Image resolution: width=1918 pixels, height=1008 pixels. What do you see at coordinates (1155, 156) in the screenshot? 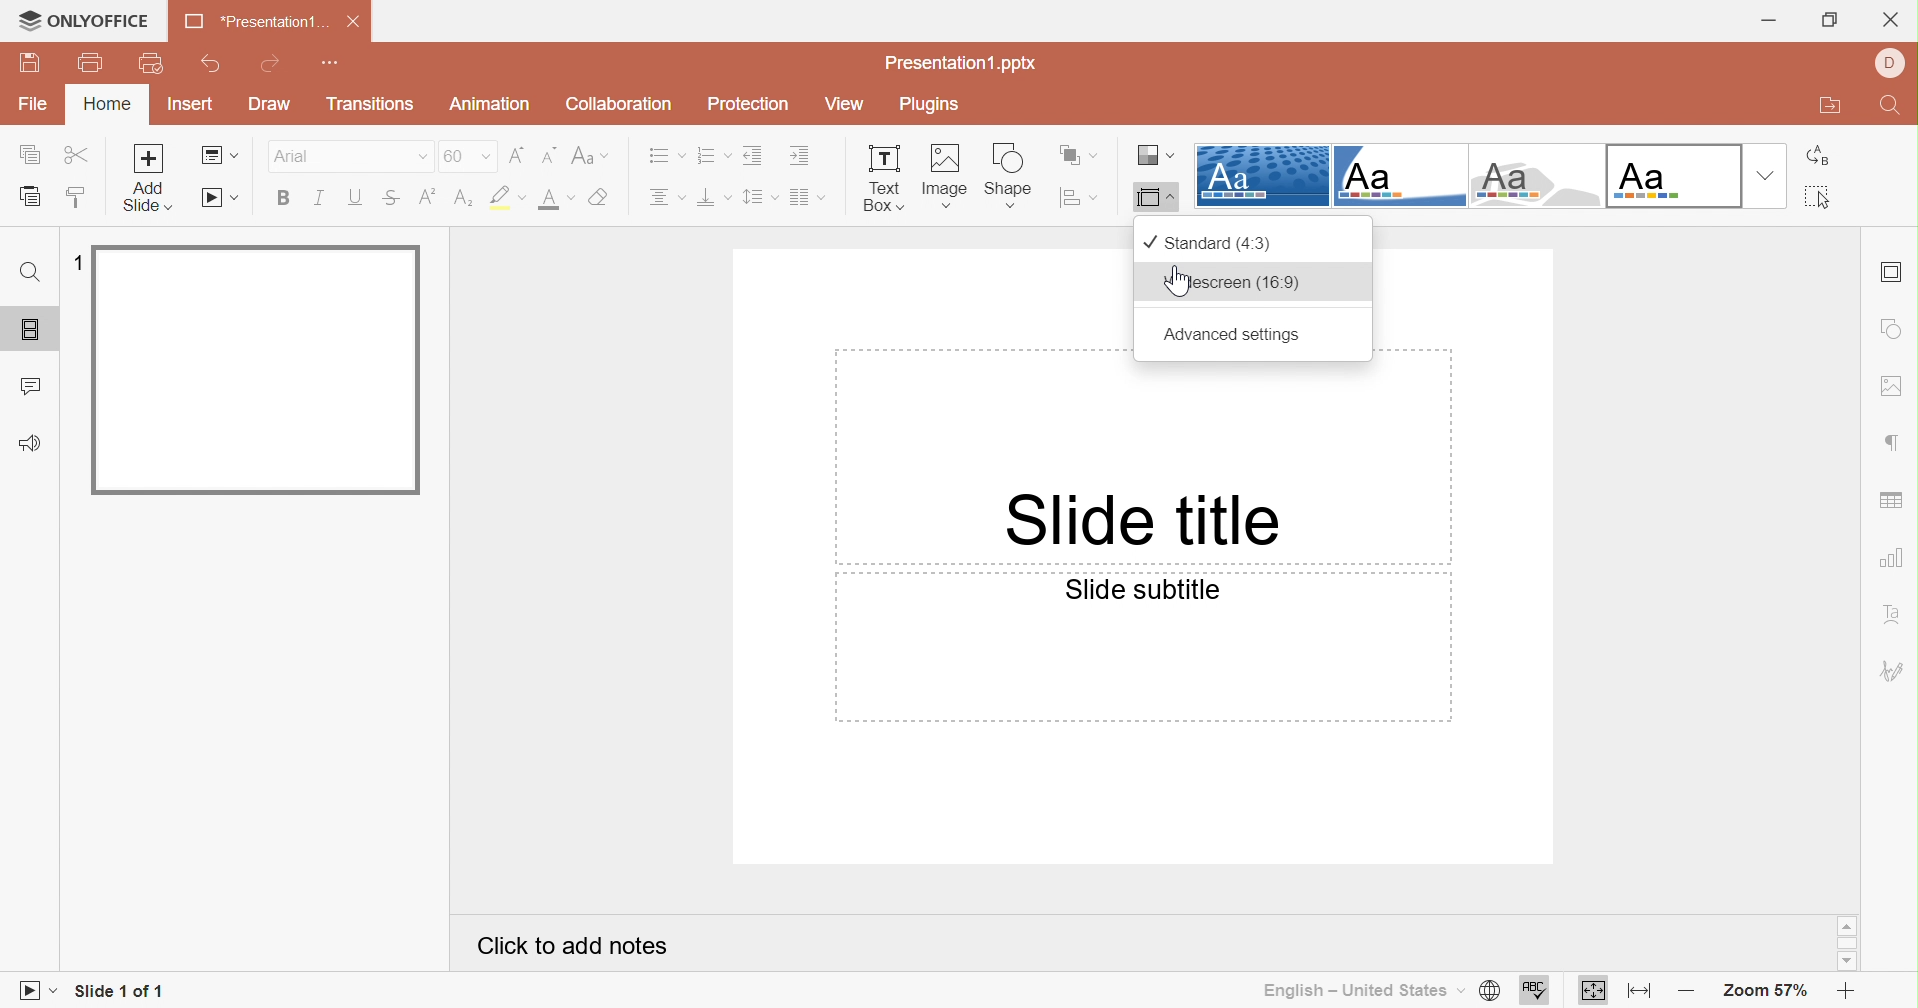
I see `Change color theme` at bounding box center [1155, 156].